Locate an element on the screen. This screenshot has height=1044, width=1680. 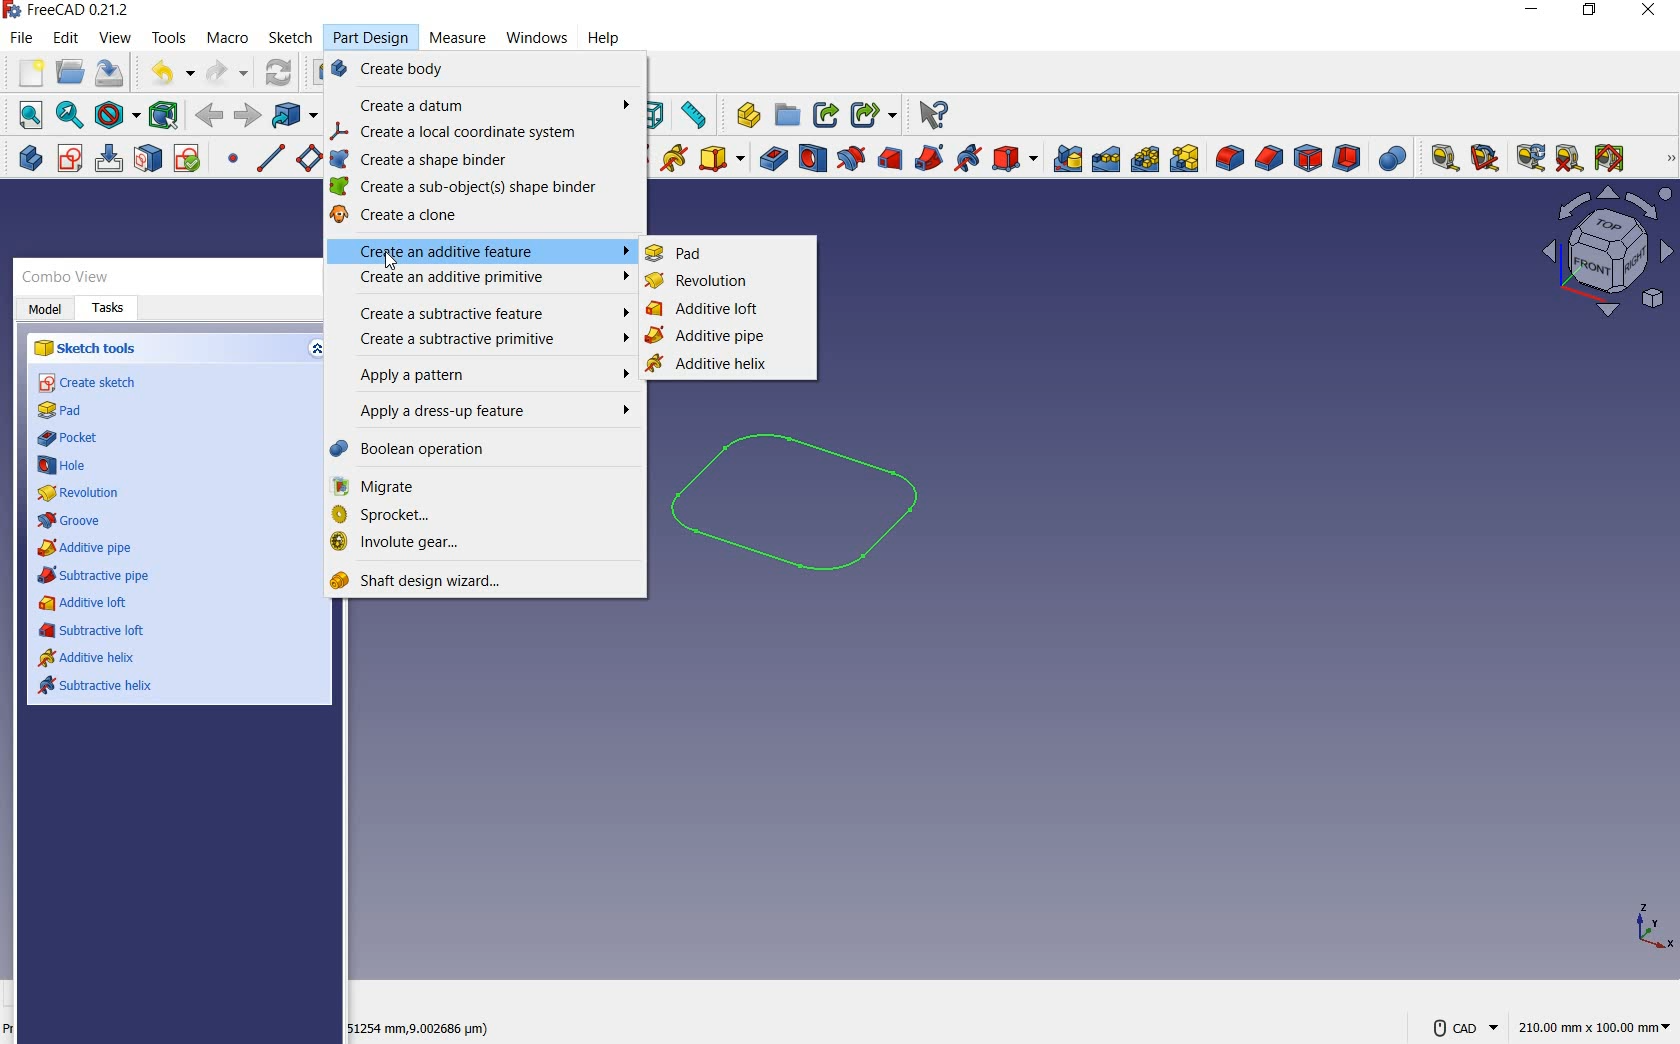
apply a pattern is located at coordinates (489, 377).